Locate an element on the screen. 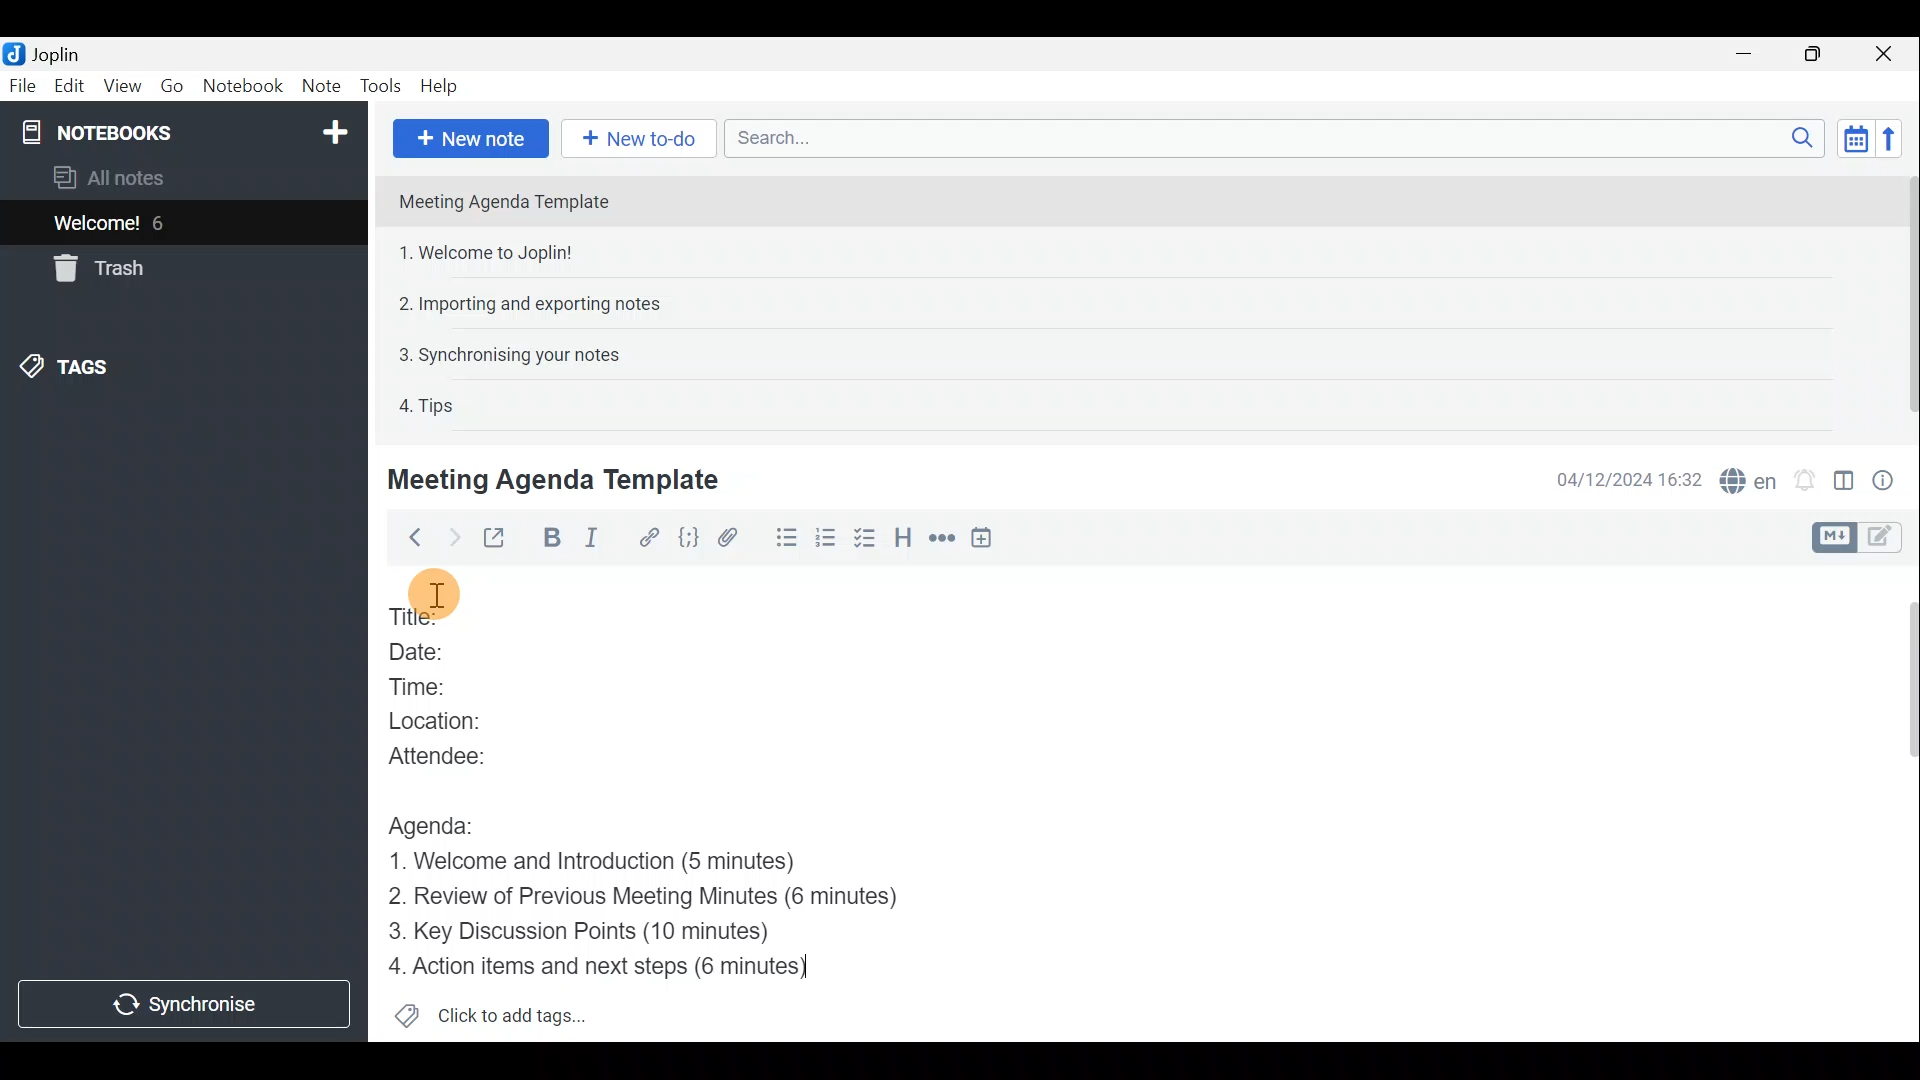  Back is located at coordinates (409, 541).